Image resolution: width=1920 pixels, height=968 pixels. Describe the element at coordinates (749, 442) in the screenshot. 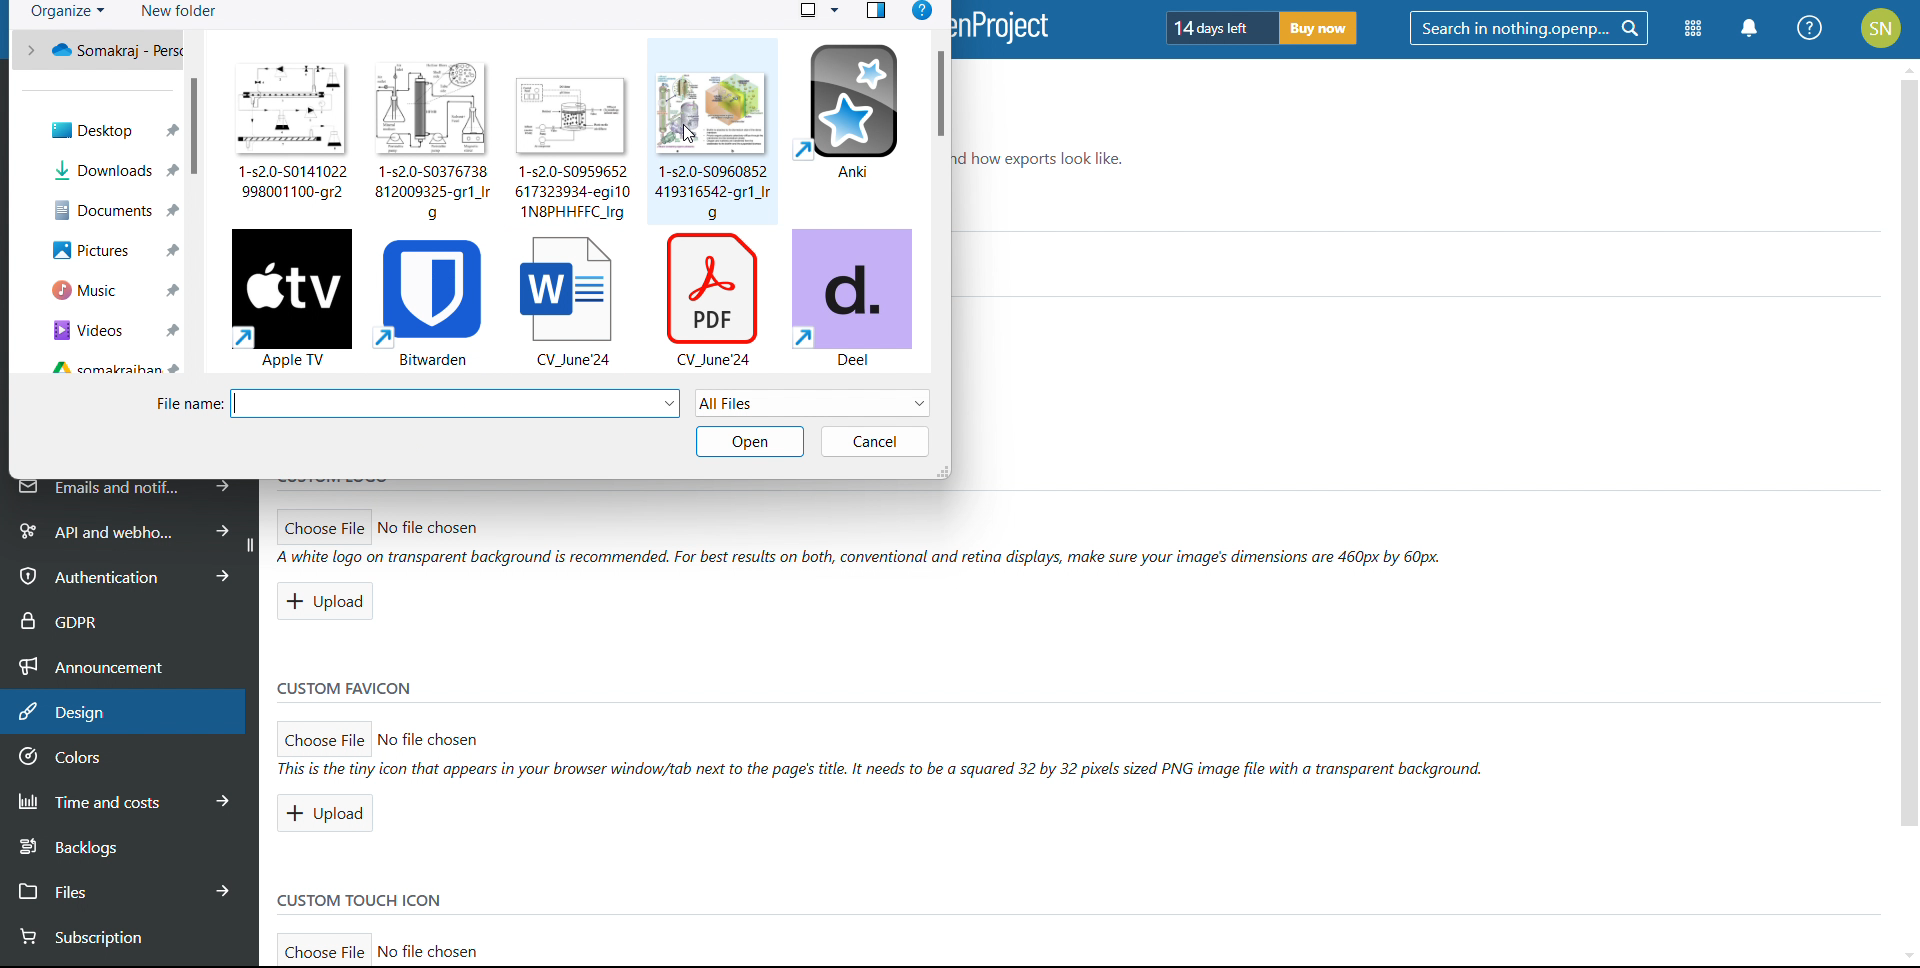

I see `open` at that location.